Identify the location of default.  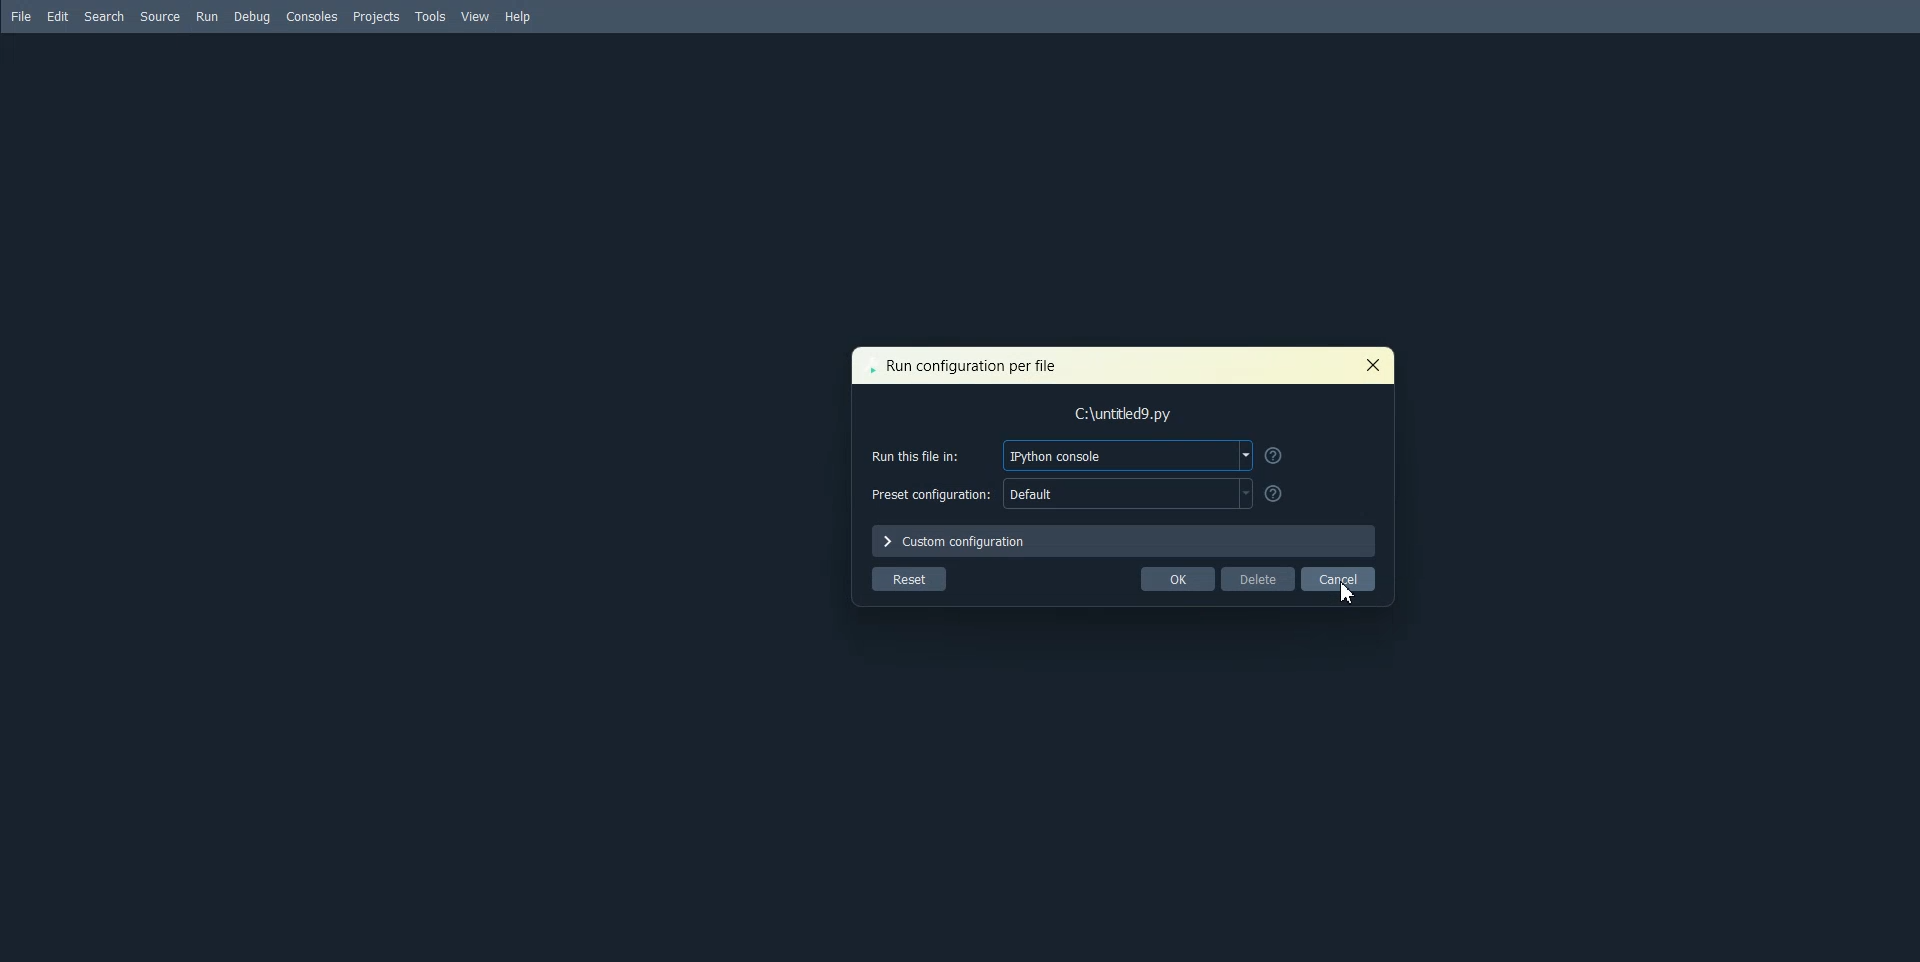
(1127, 494).